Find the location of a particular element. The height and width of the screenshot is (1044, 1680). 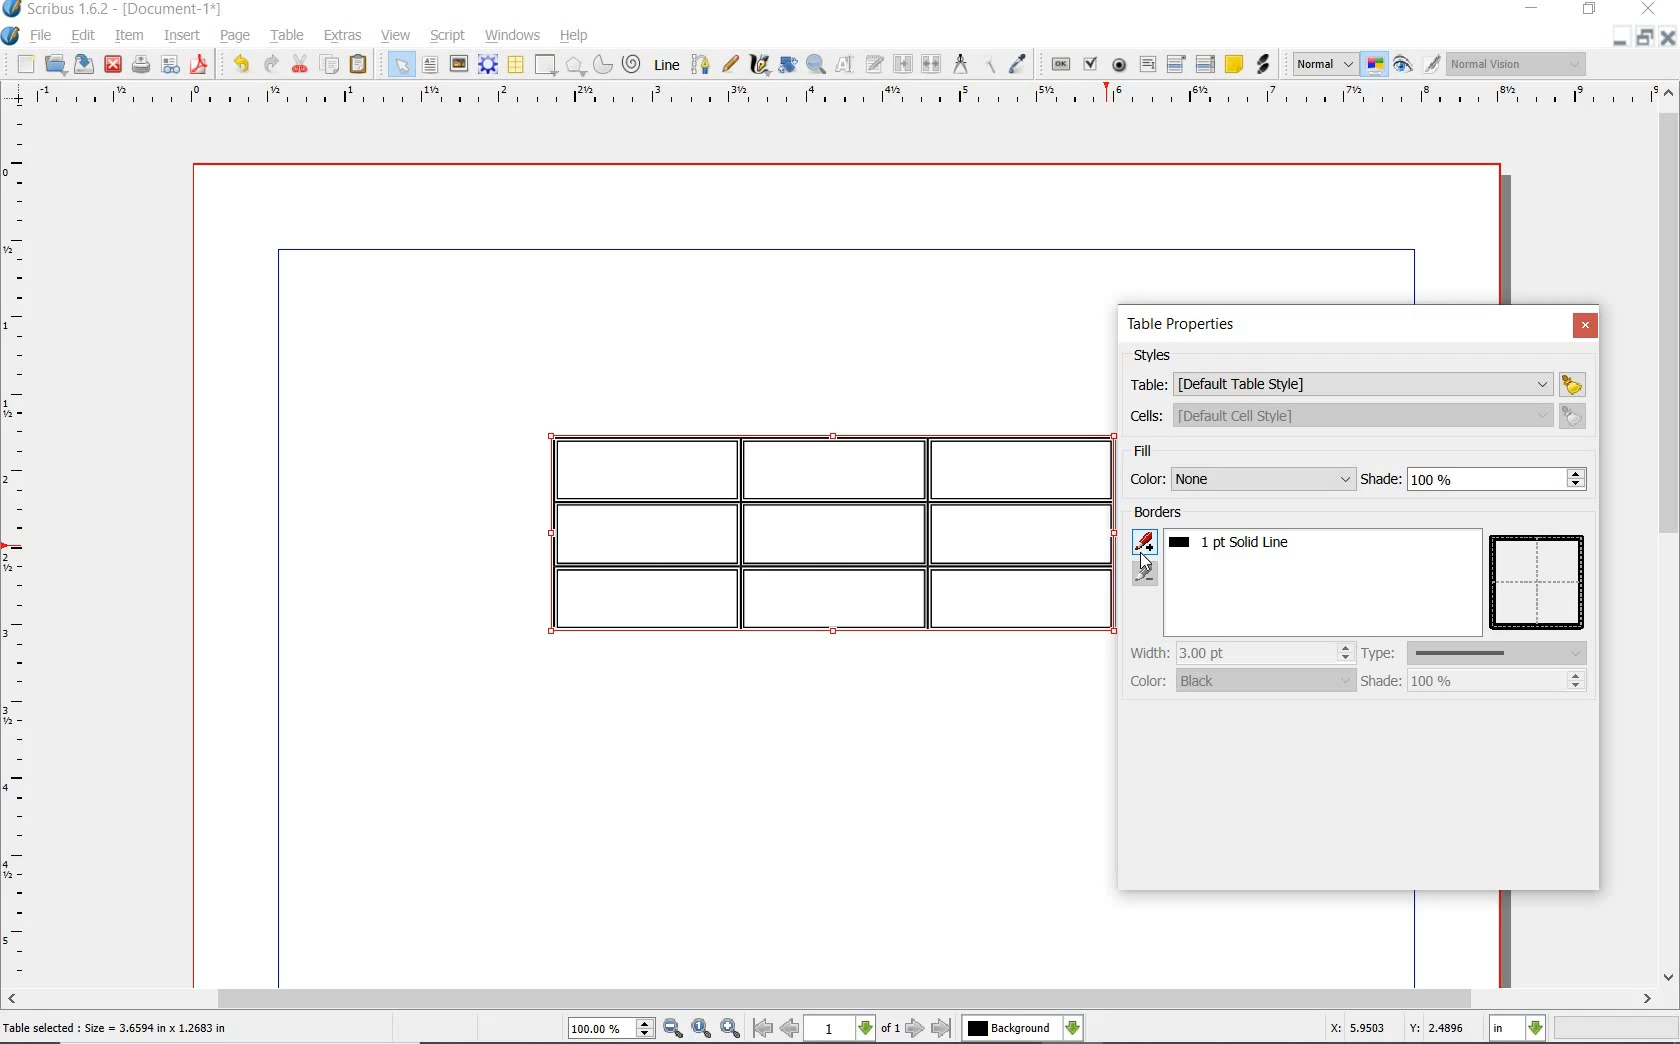

scrollbar is located at coordinates (1670, 532).